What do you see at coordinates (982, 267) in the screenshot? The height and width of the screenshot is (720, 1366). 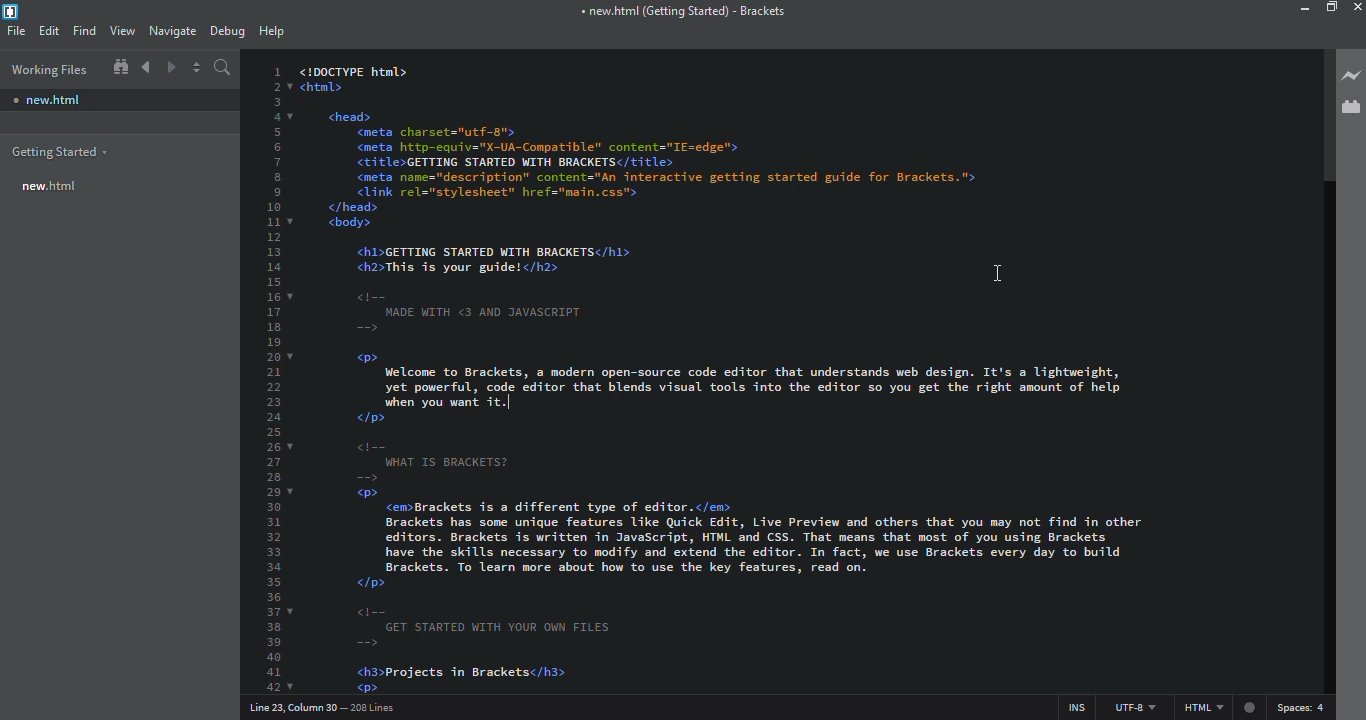 I see `cursor` at bounding box center [982, 267].